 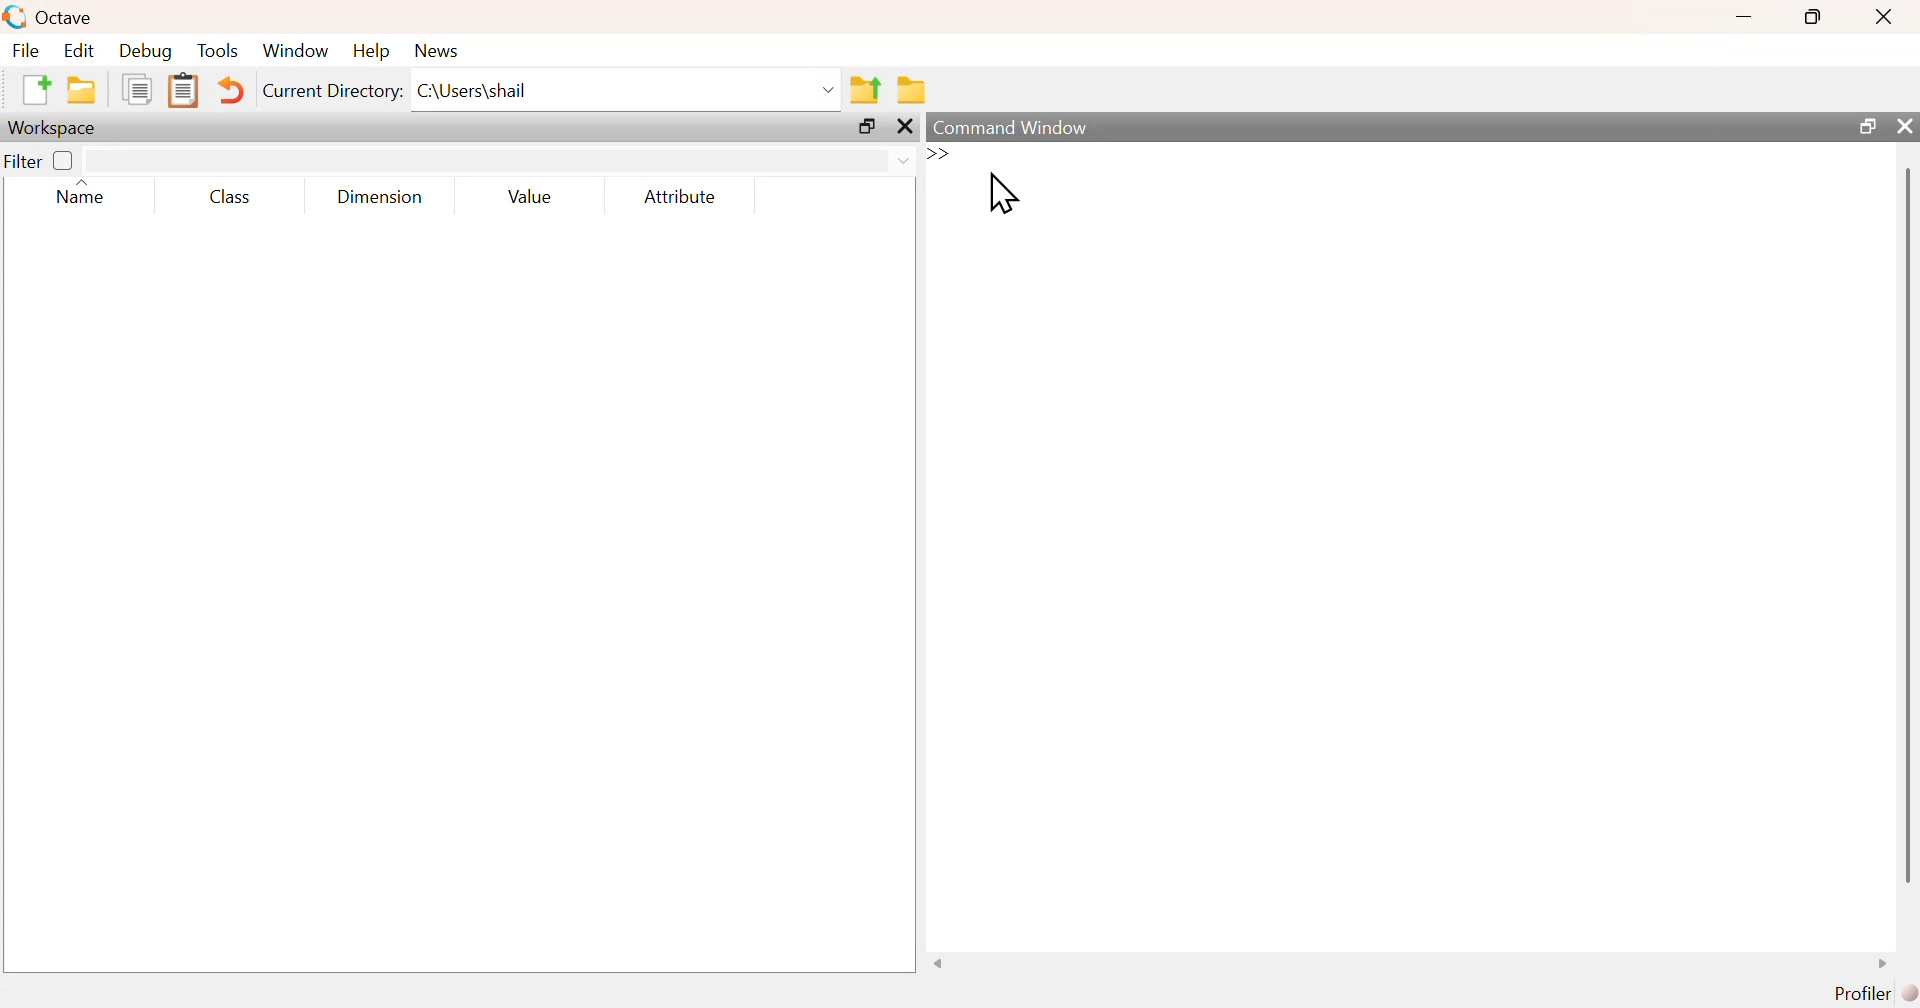 I want to click on Edit, so click(x=78, y=50).